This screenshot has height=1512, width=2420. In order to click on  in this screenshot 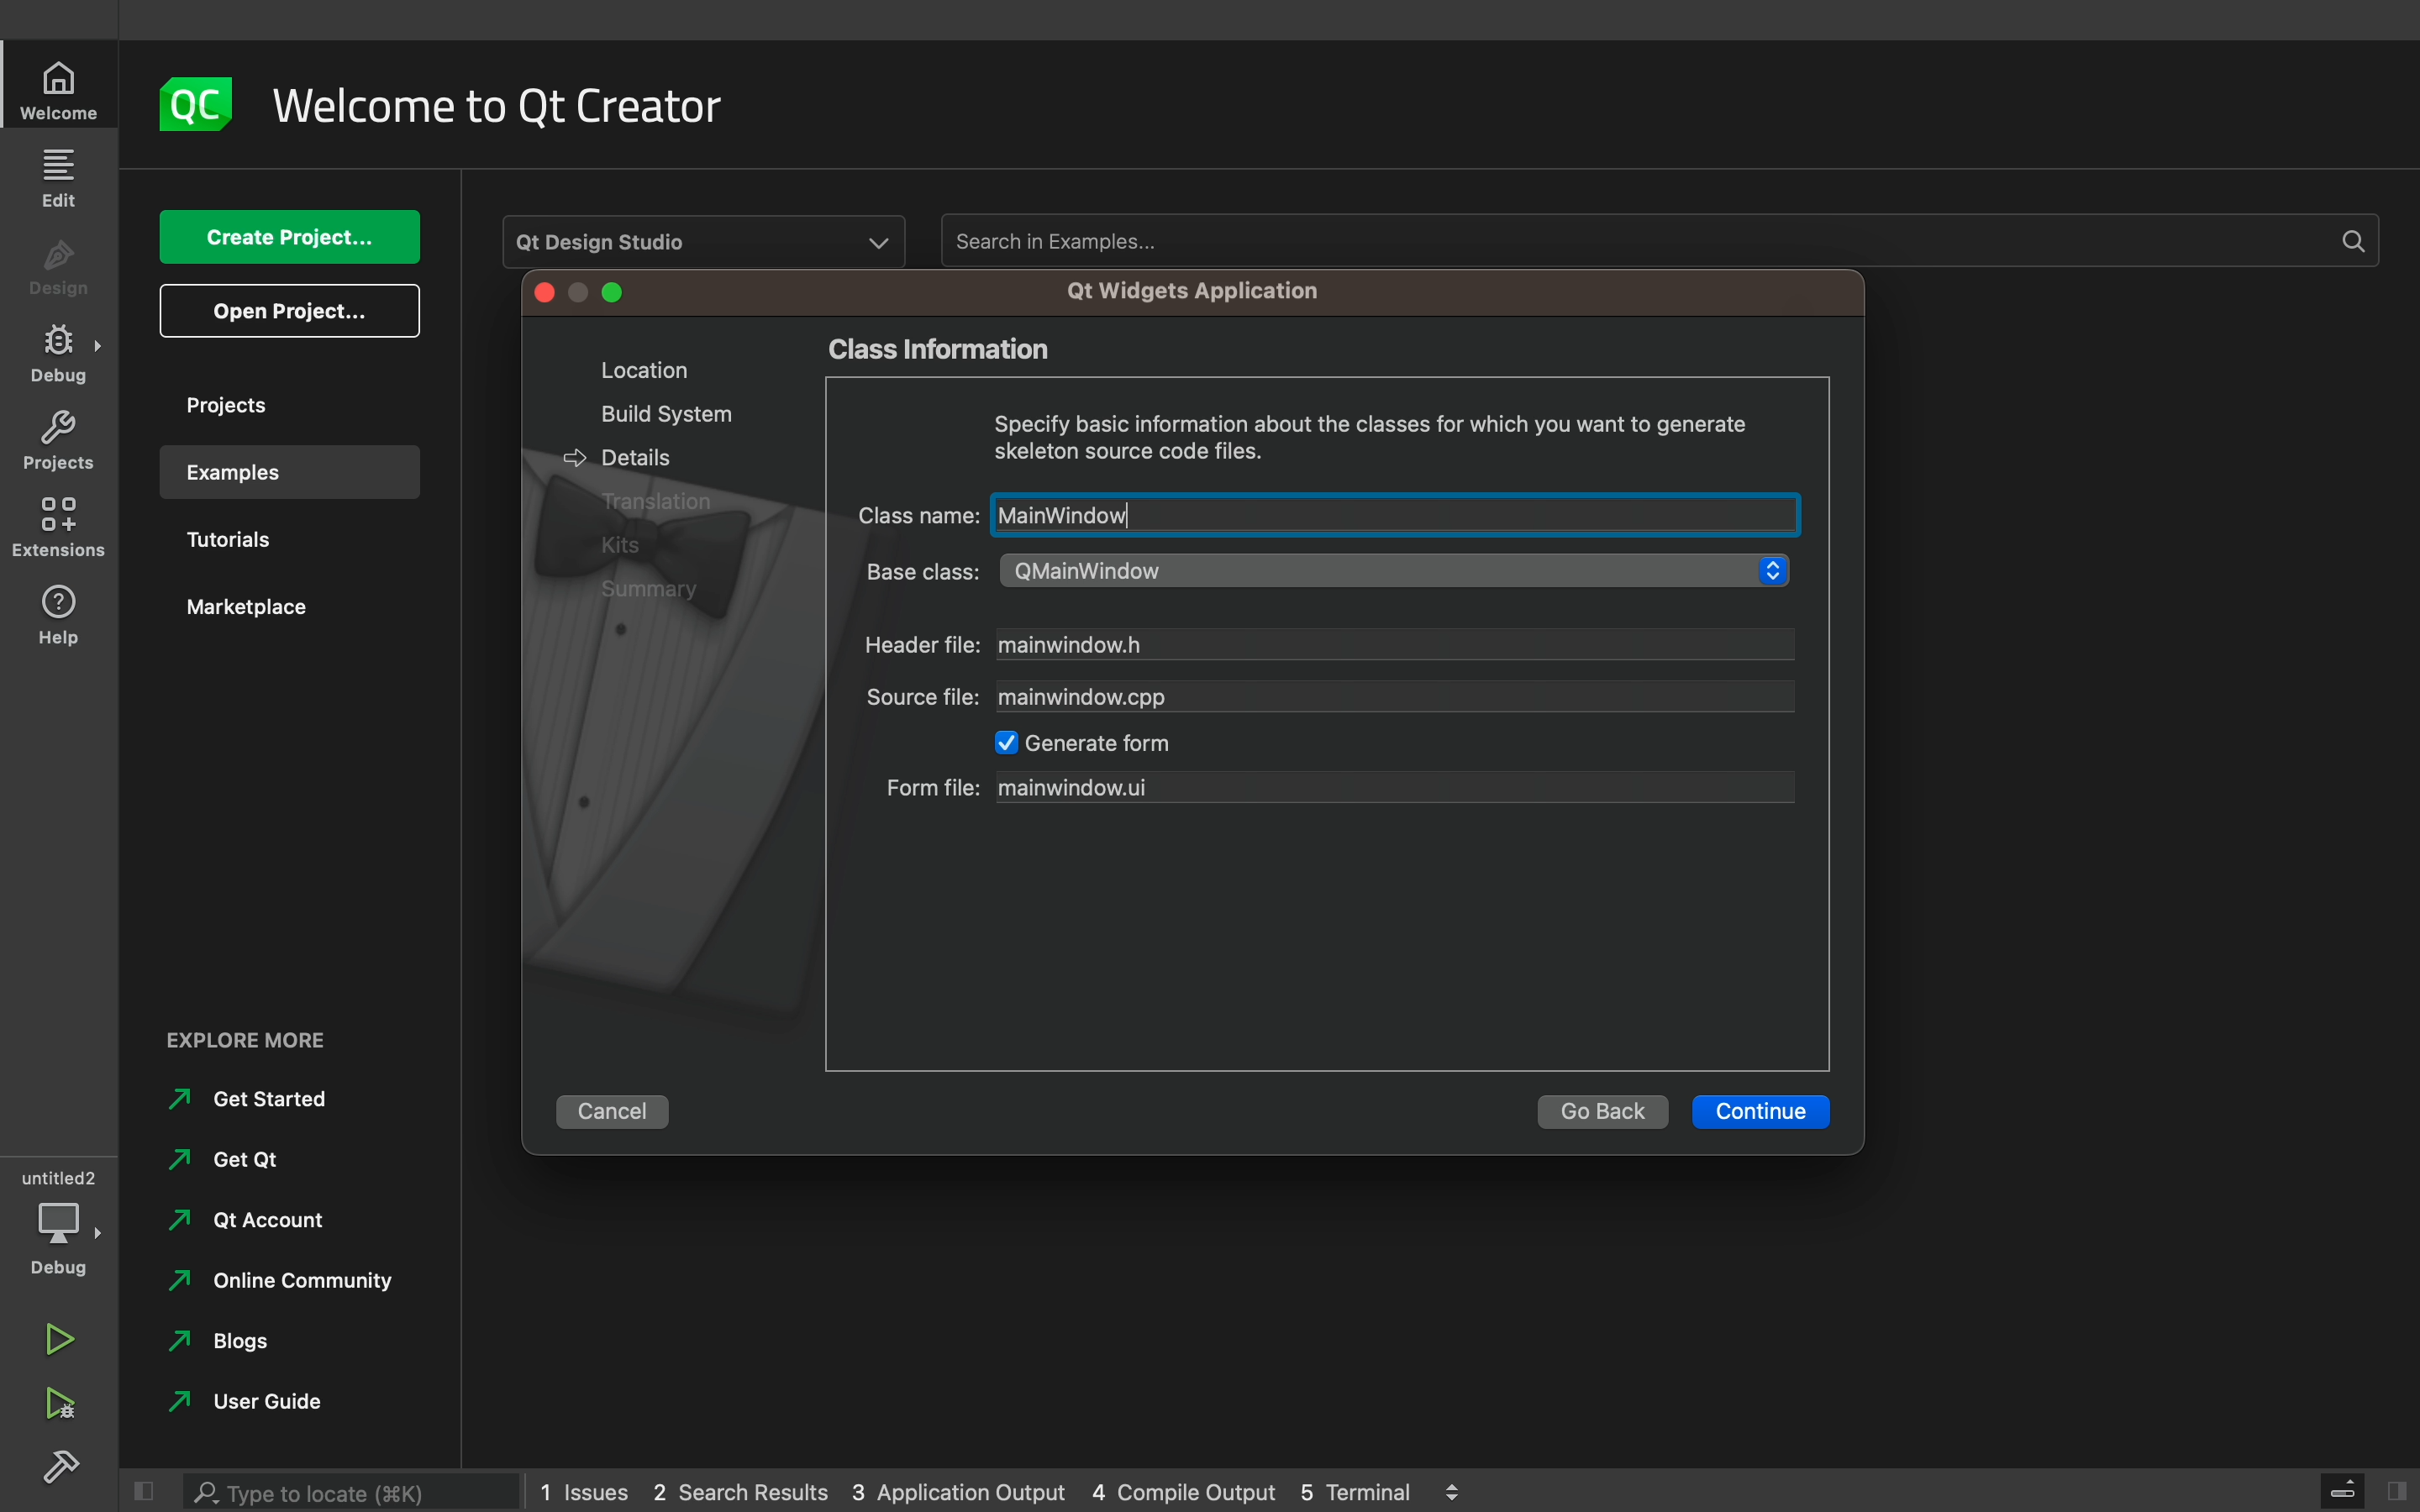, I will do `click(644, 413)`.